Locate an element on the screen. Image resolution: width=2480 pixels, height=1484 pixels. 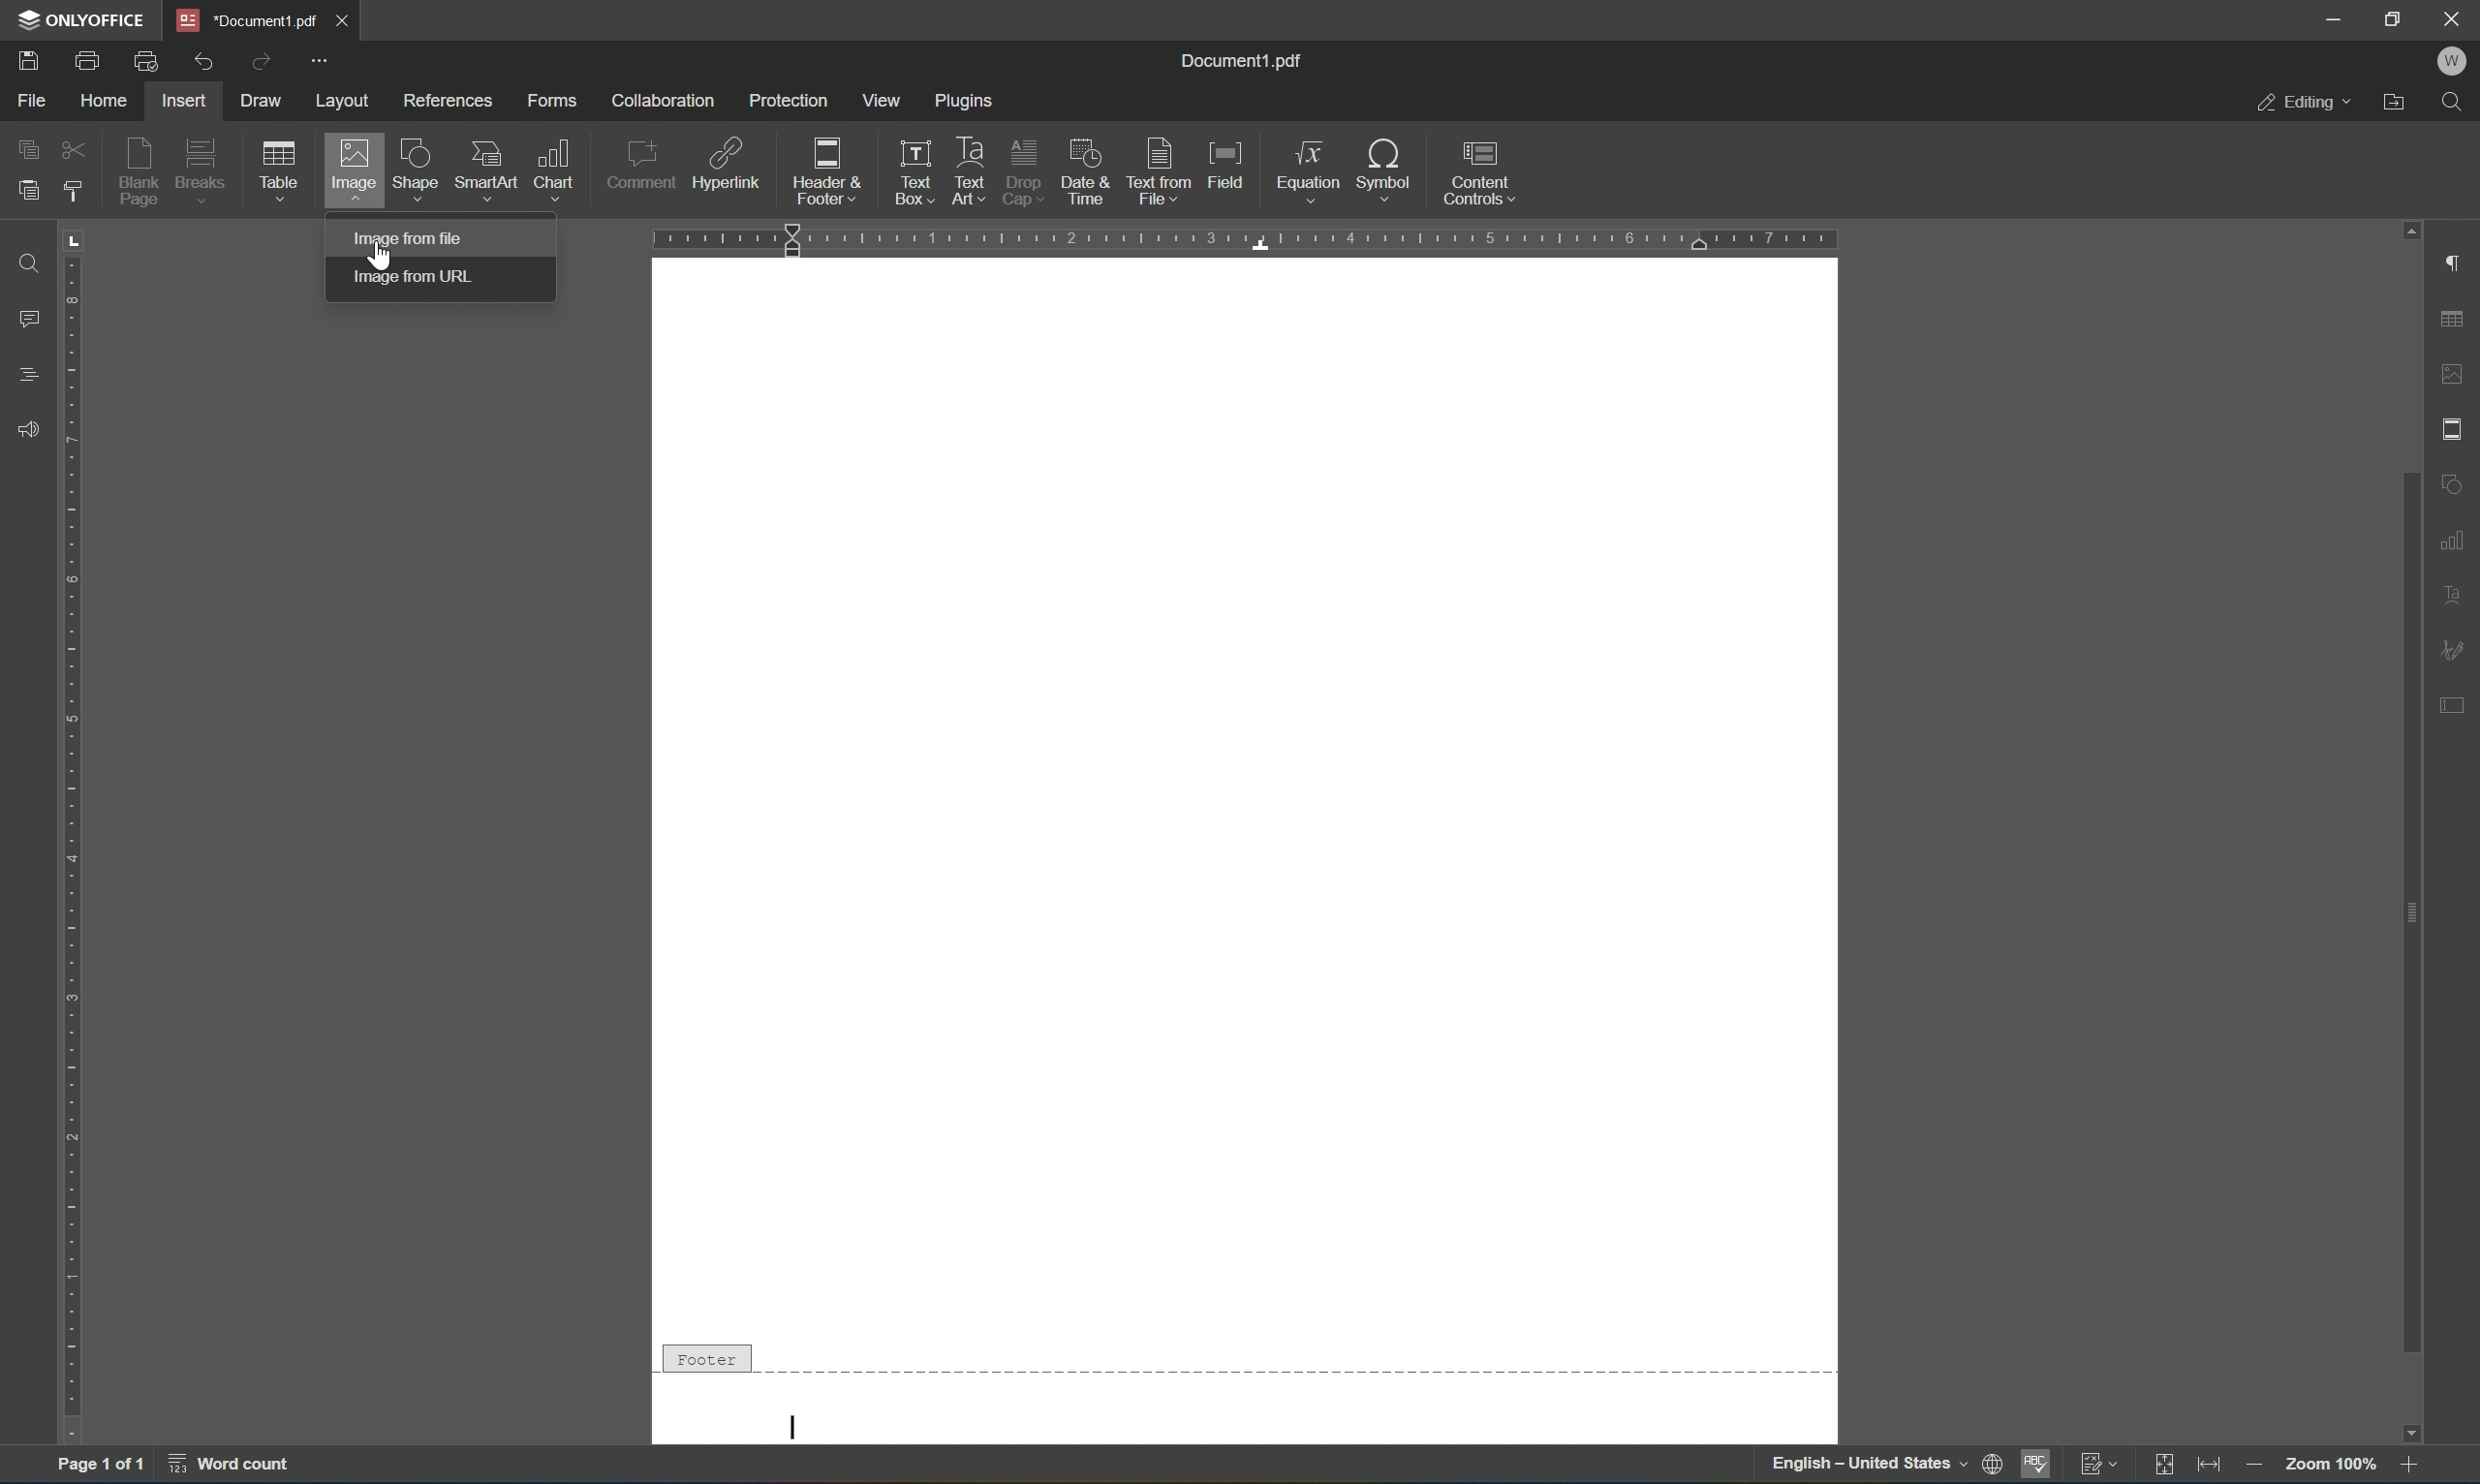
form settings is located at coordinates (2461, 713).